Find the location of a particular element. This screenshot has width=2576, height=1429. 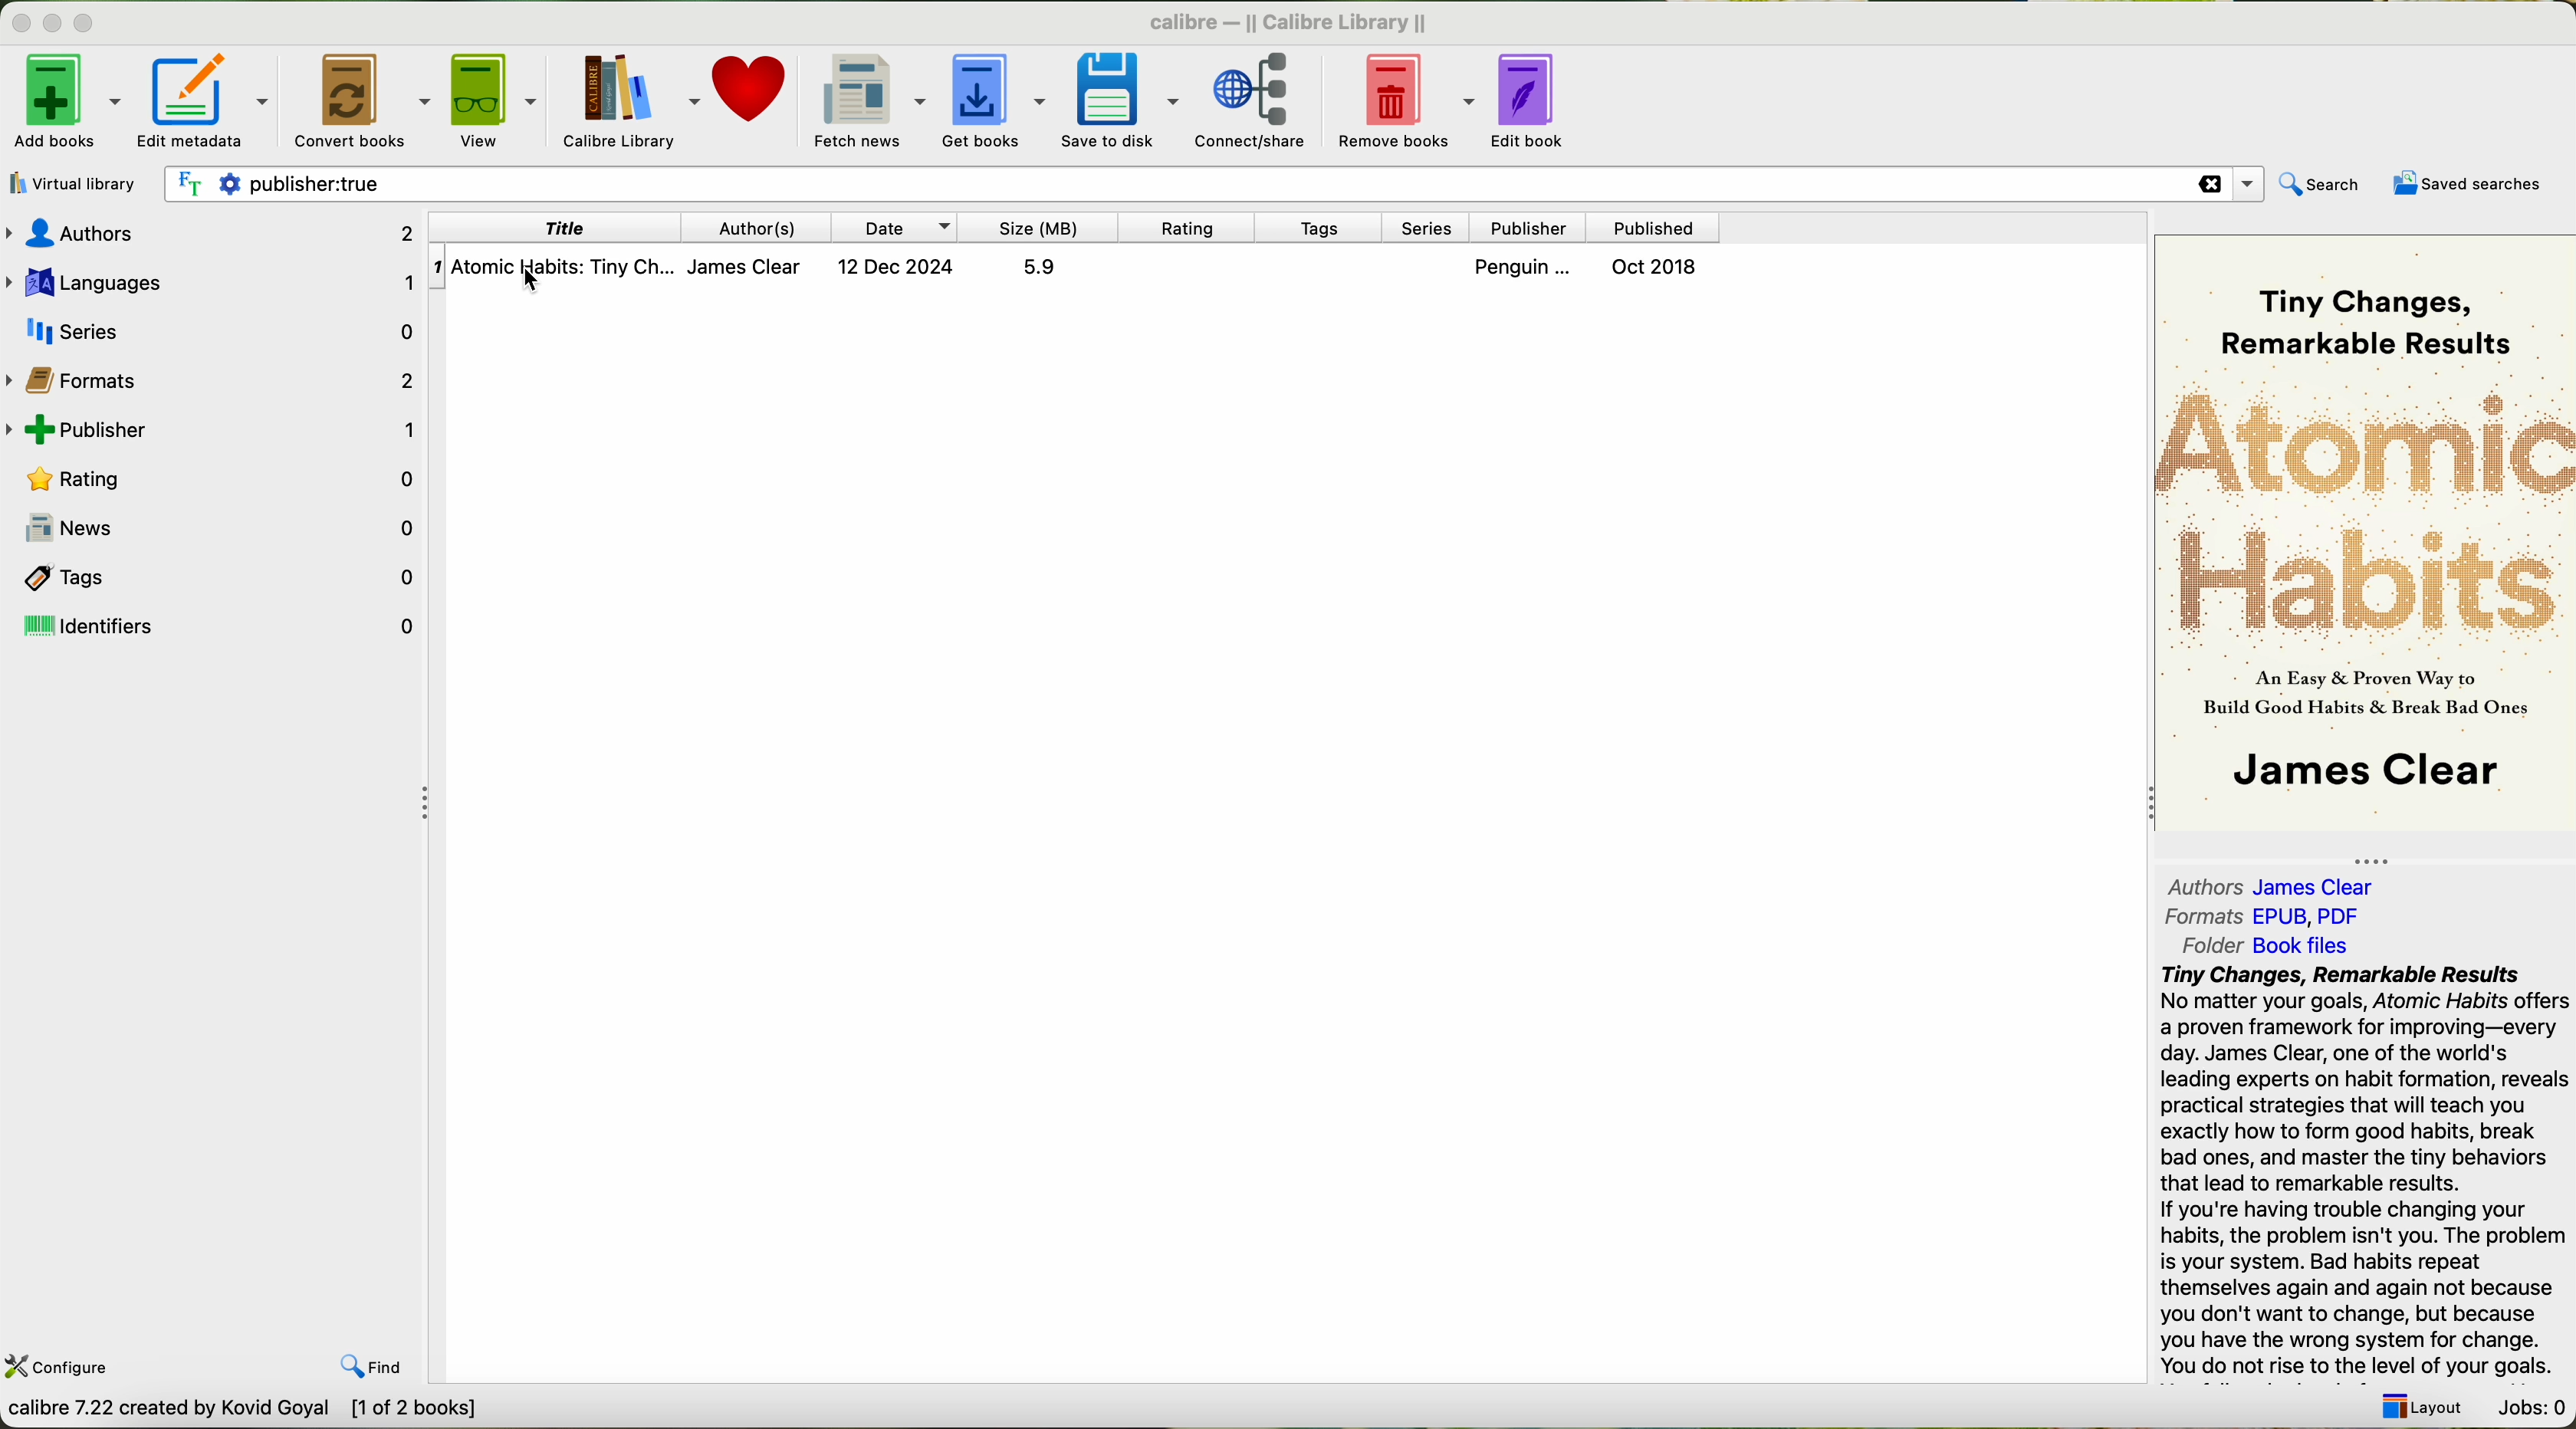

authors is located at coordinates (212, 231).